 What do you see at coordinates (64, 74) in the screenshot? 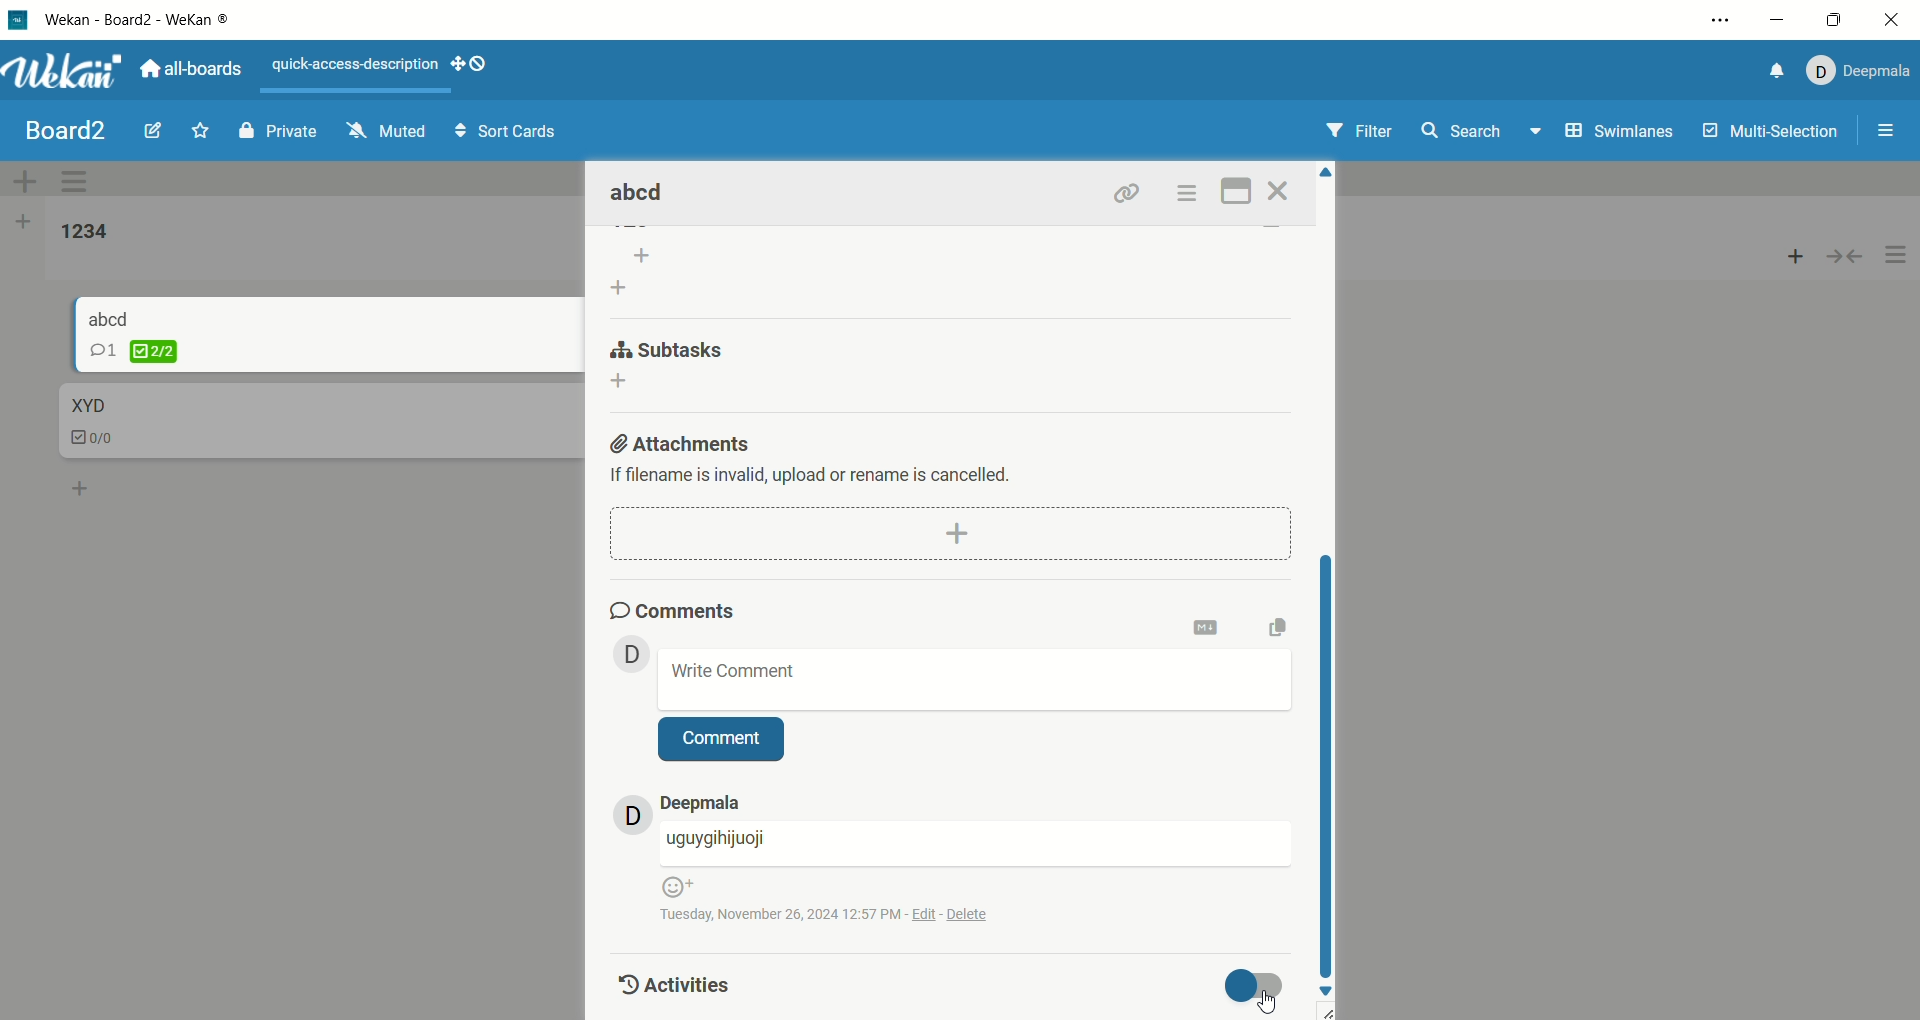
I see `wekan` at bounding box center [64, 74].